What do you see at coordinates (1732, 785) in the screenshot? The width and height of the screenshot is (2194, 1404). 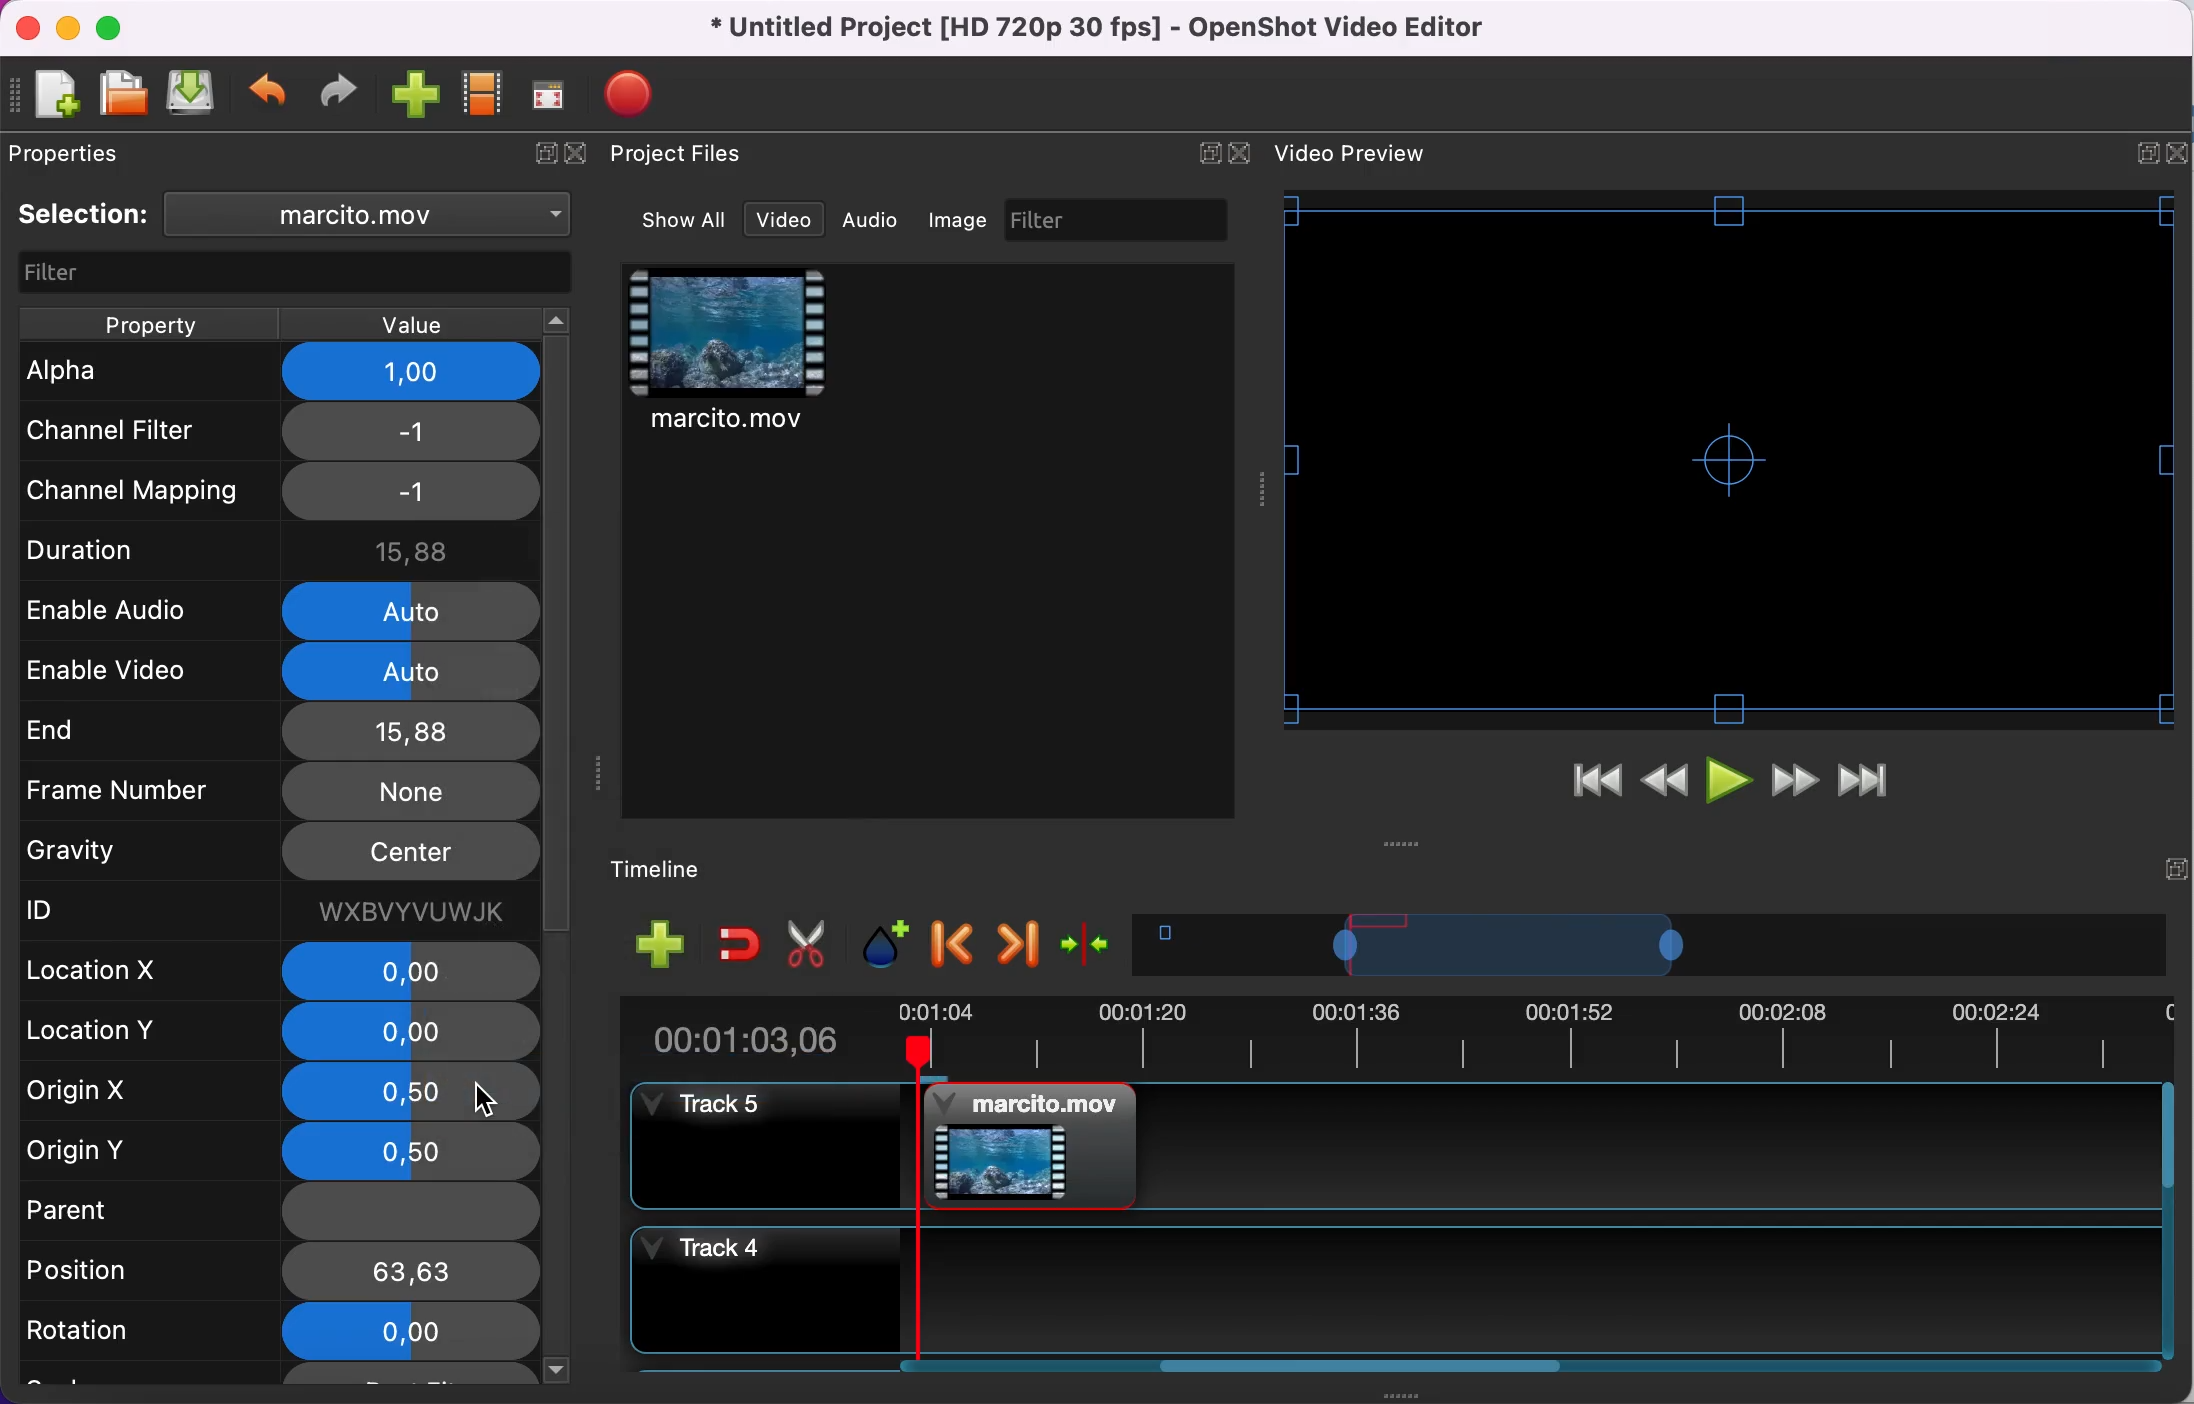 I see `play` at bounding box center [1732, 785].